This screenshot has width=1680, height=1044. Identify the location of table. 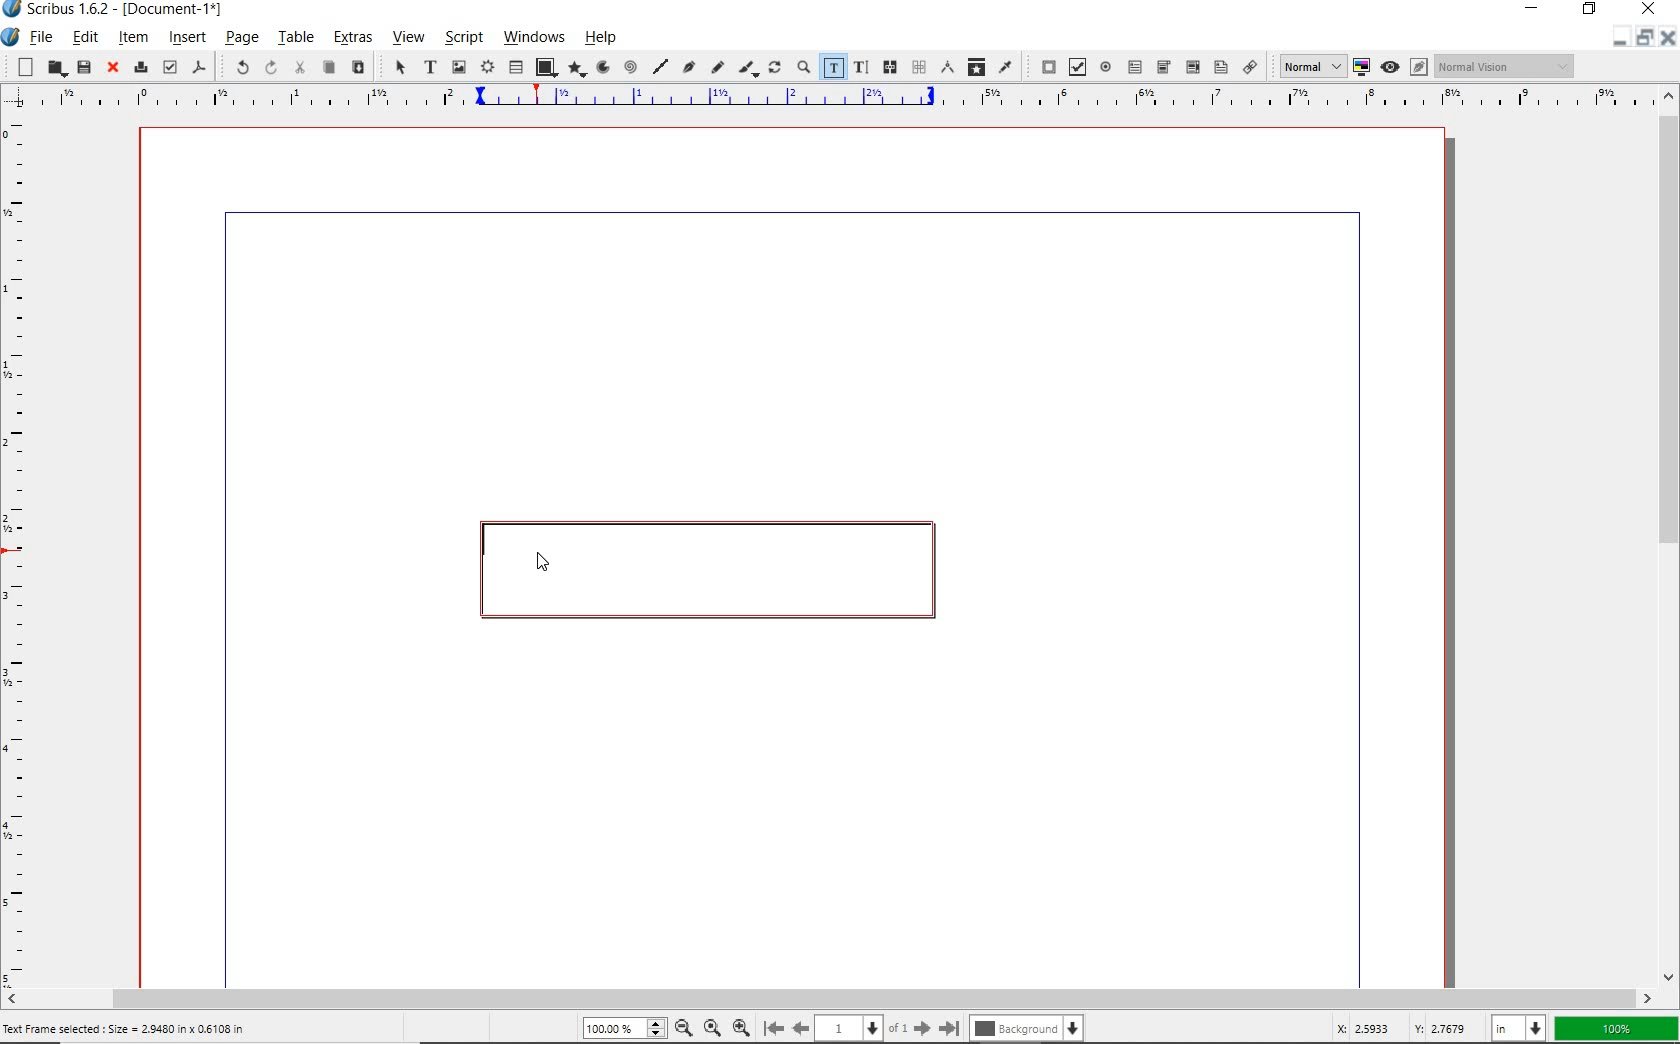
(295, 39).